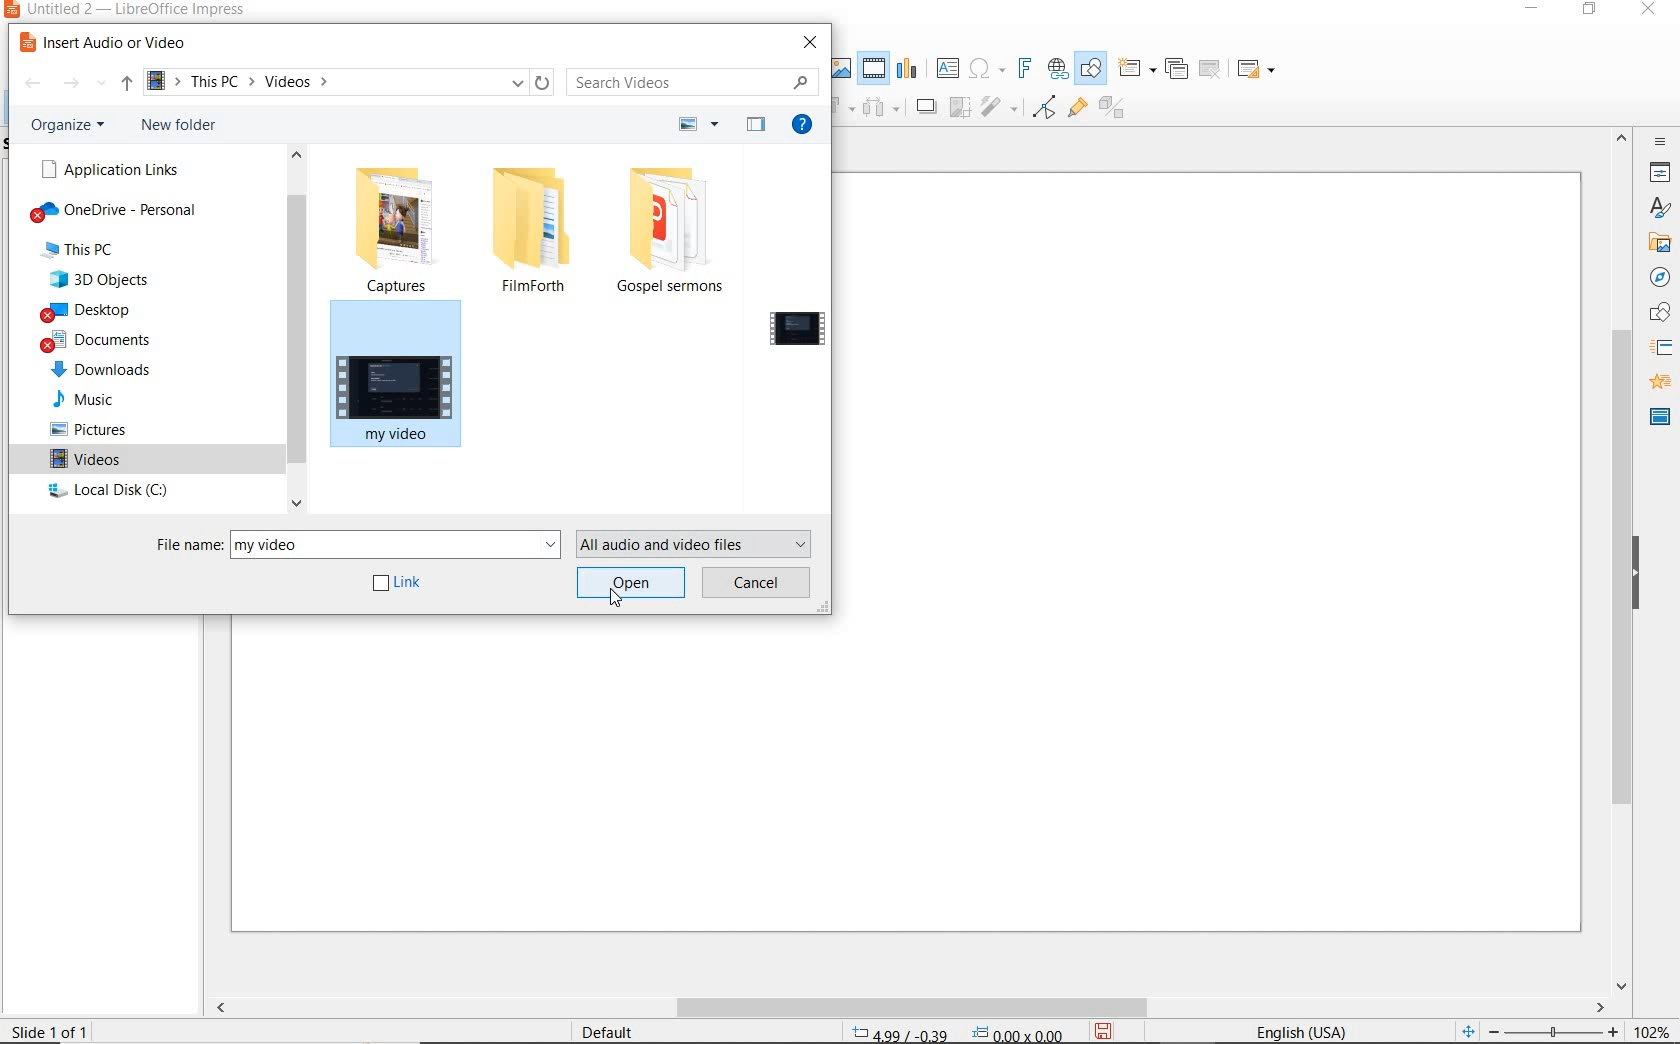 Image resolution: width=1680 pixels, height=1044 pixels. I want to click on INSERT AUDIO OR VIDEO, so click(113, 43).